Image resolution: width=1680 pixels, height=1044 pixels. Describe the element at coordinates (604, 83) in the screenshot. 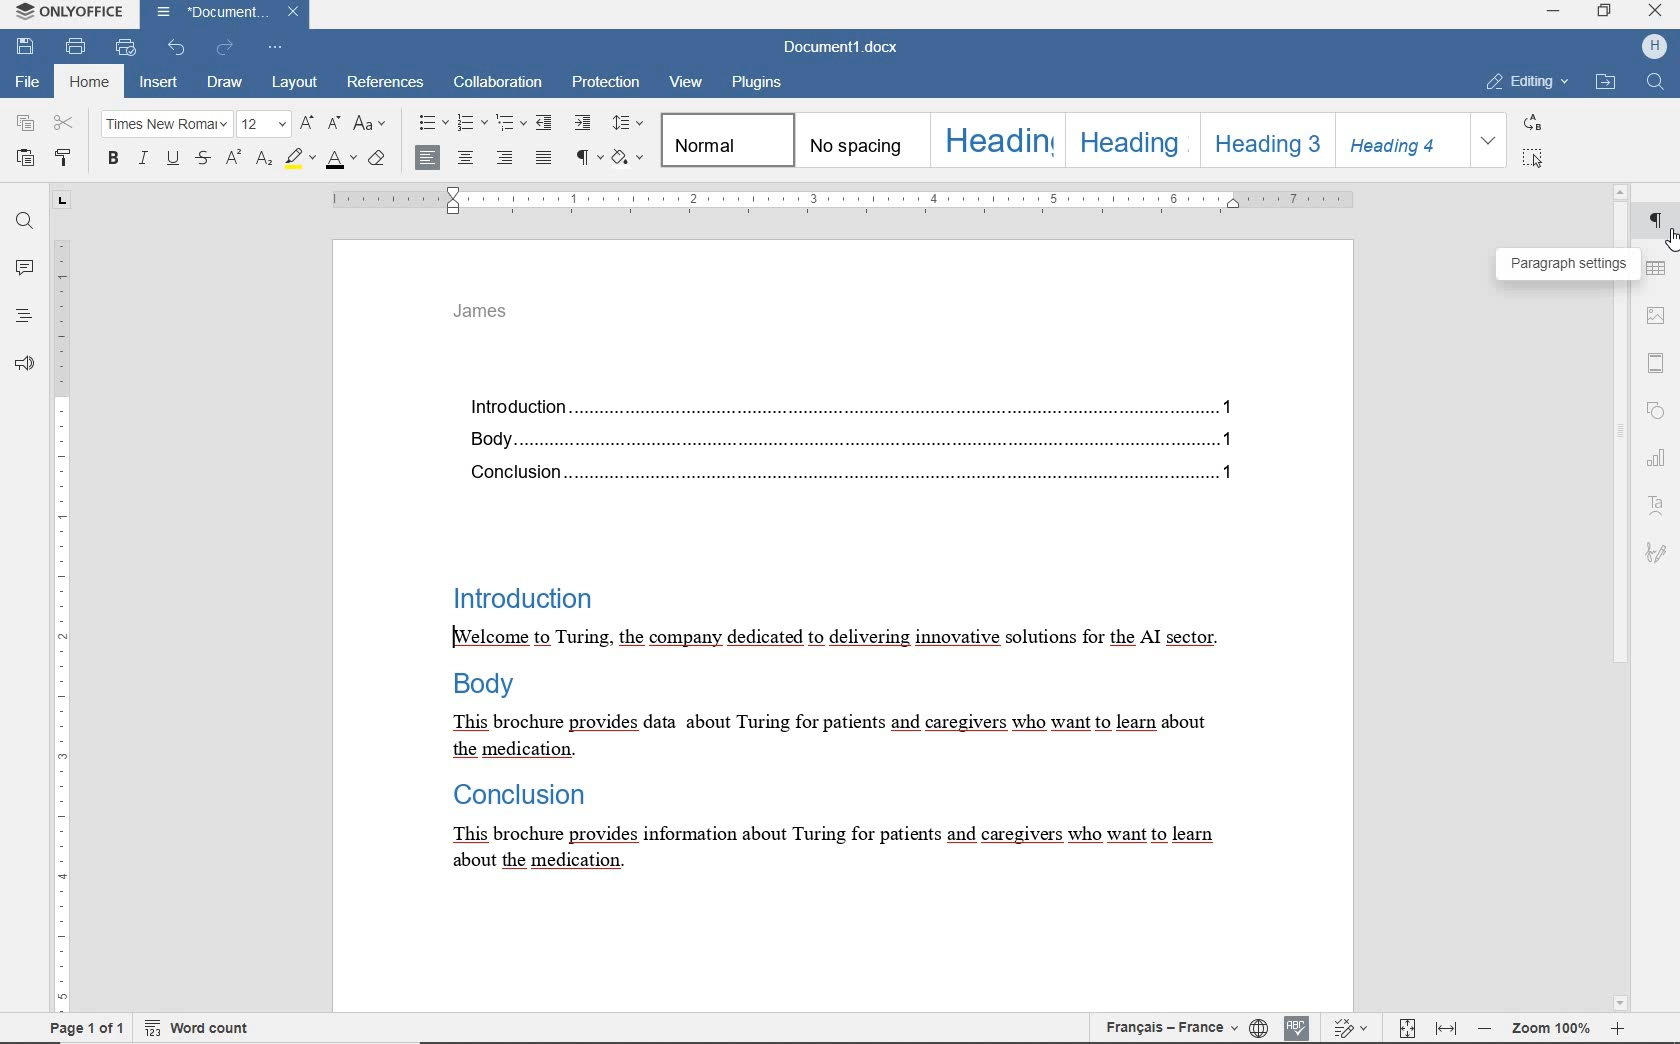

I see `protection` at that location.